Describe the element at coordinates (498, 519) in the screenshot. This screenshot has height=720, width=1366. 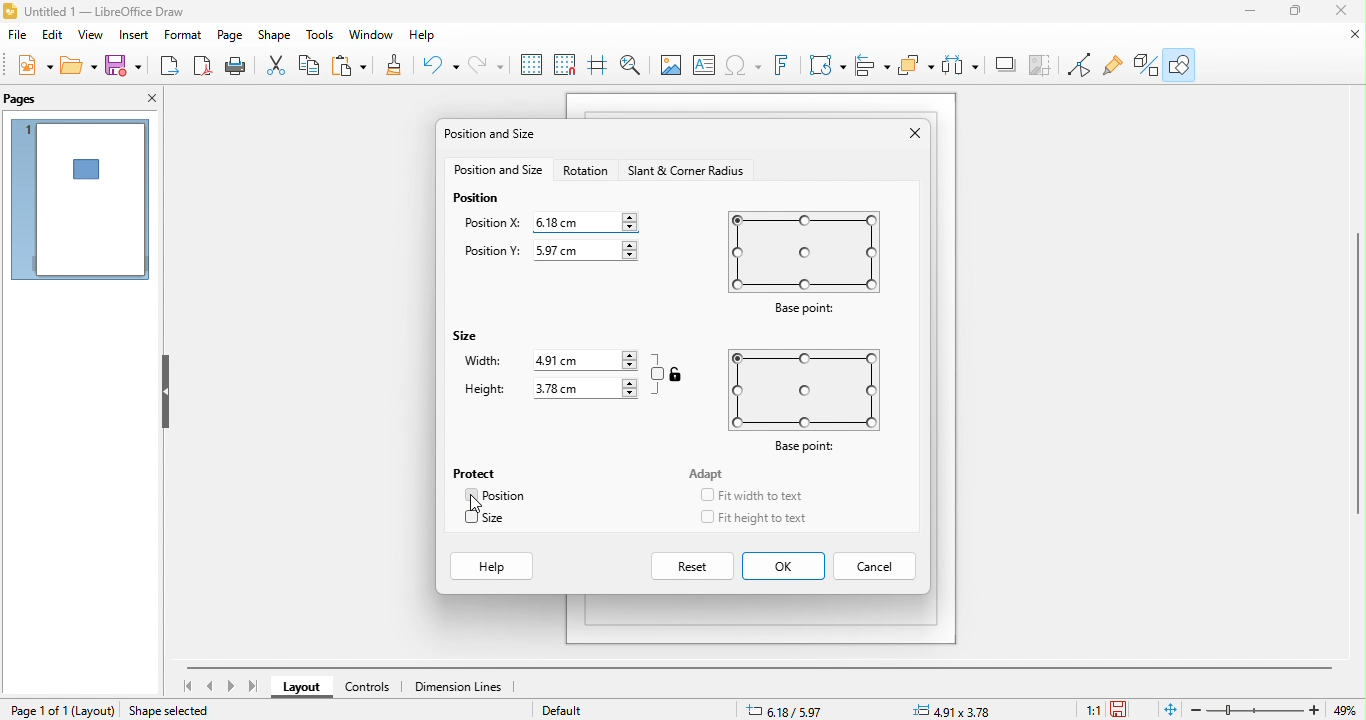
I see `size` at that location.